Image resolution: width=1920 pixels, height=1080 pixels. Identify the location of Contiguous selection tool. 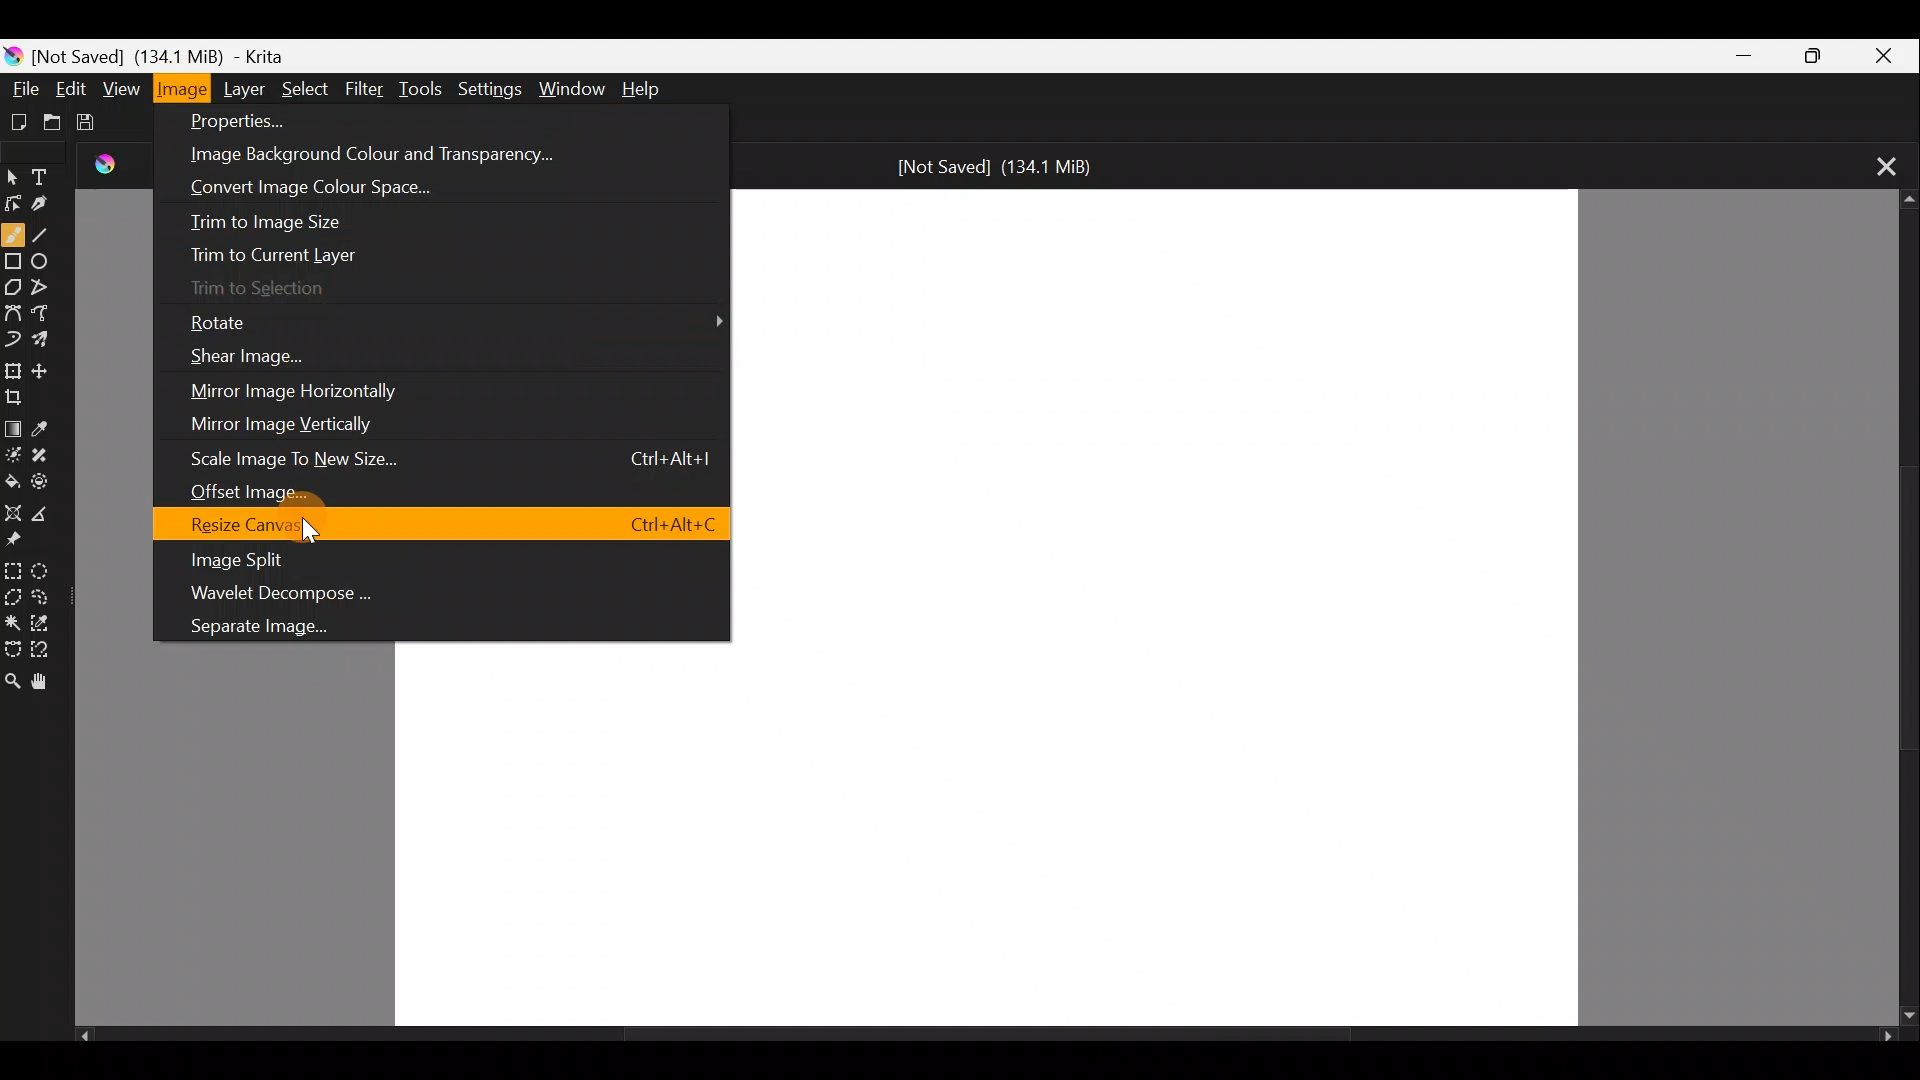
(13, 623).